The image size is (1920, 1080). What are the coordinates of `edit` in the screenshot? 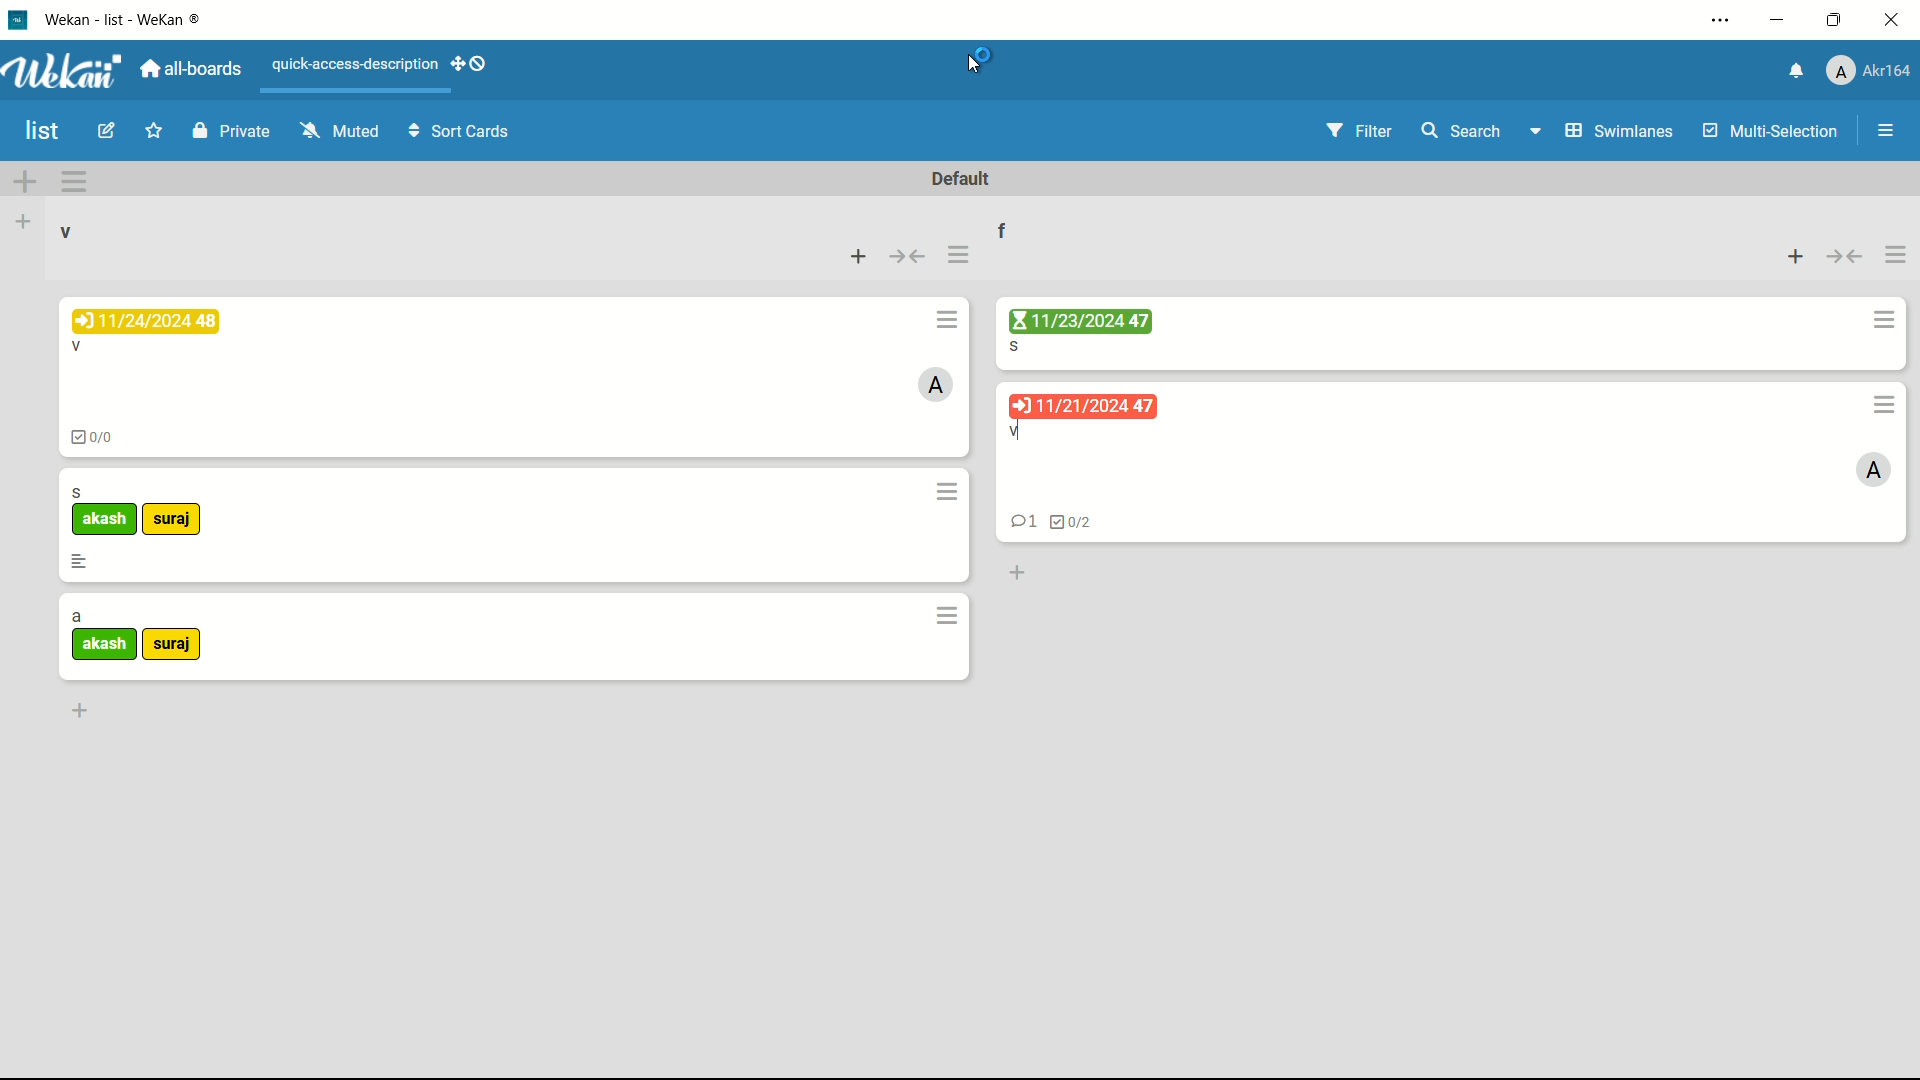 It's located at (106, 130).